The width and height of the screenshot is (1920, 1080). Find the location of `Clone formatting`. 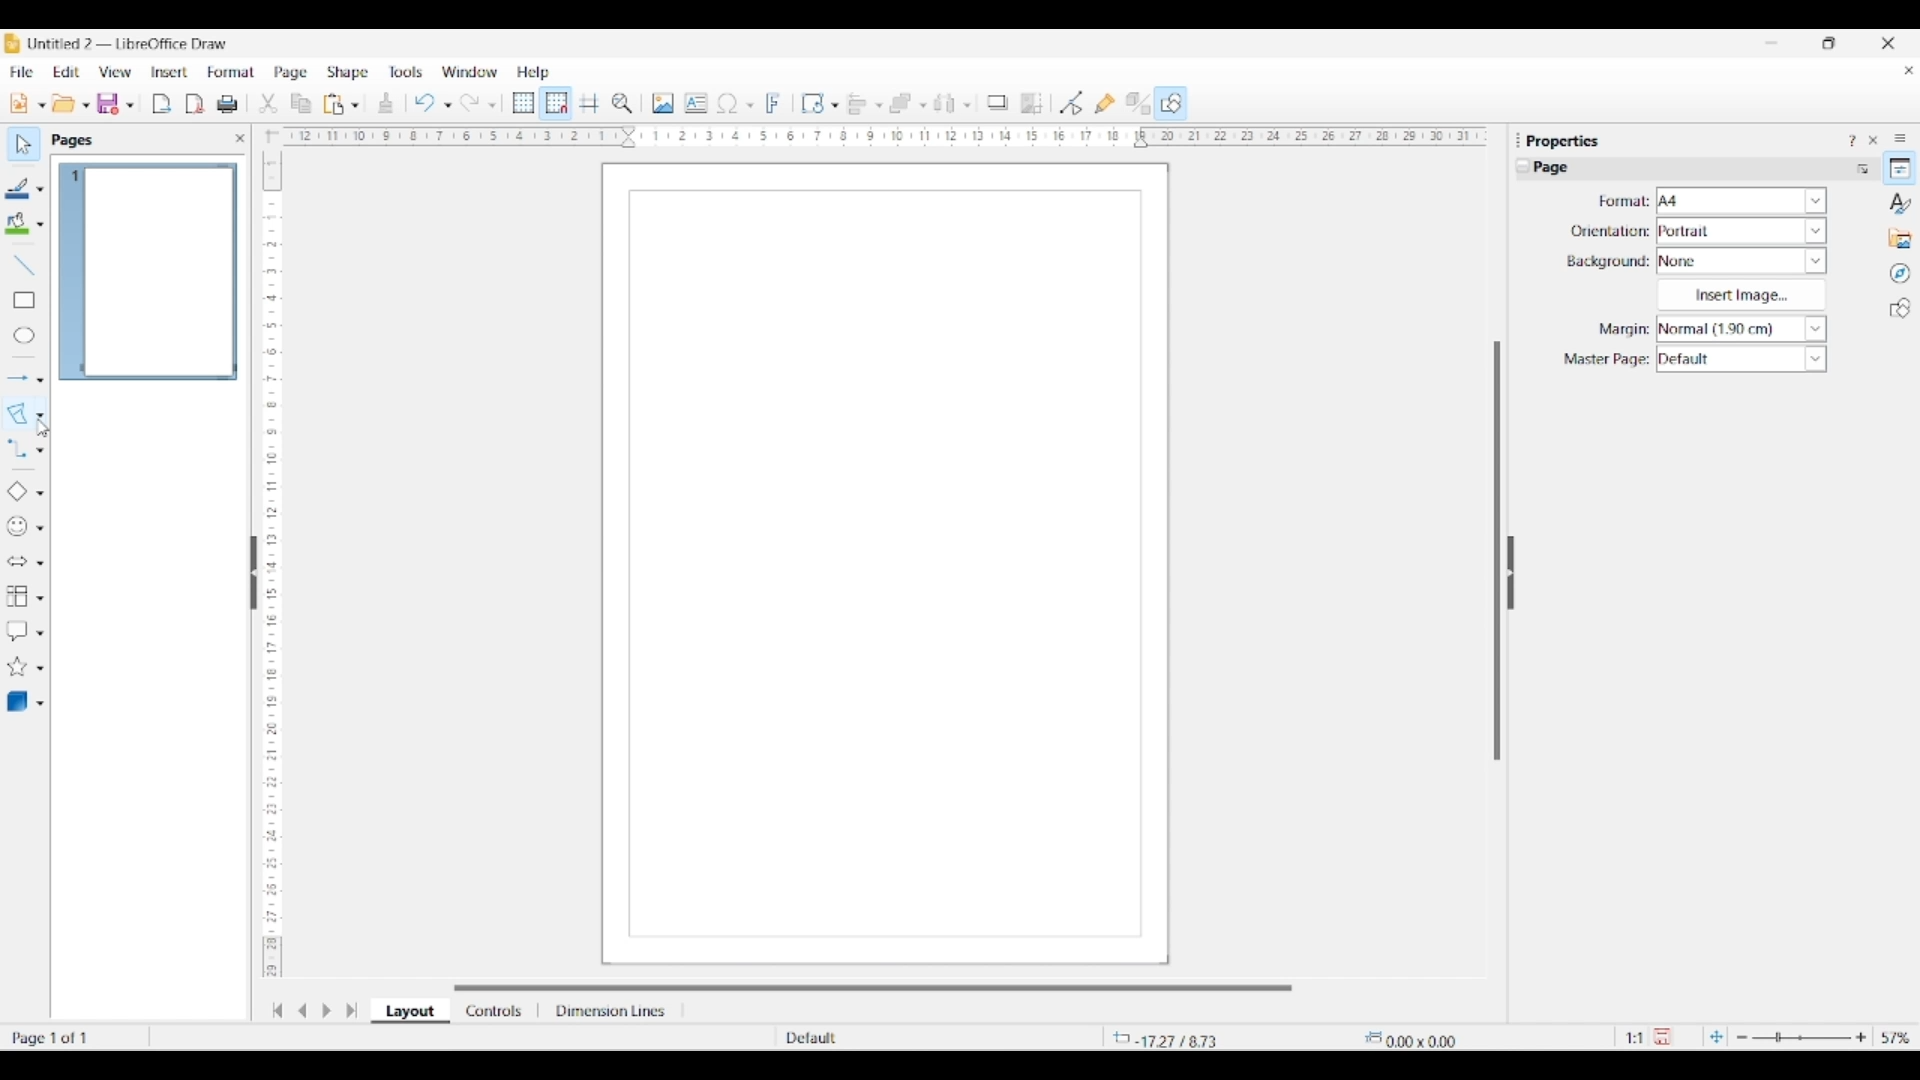

Clone formatting is located at coordinates (386, 103).